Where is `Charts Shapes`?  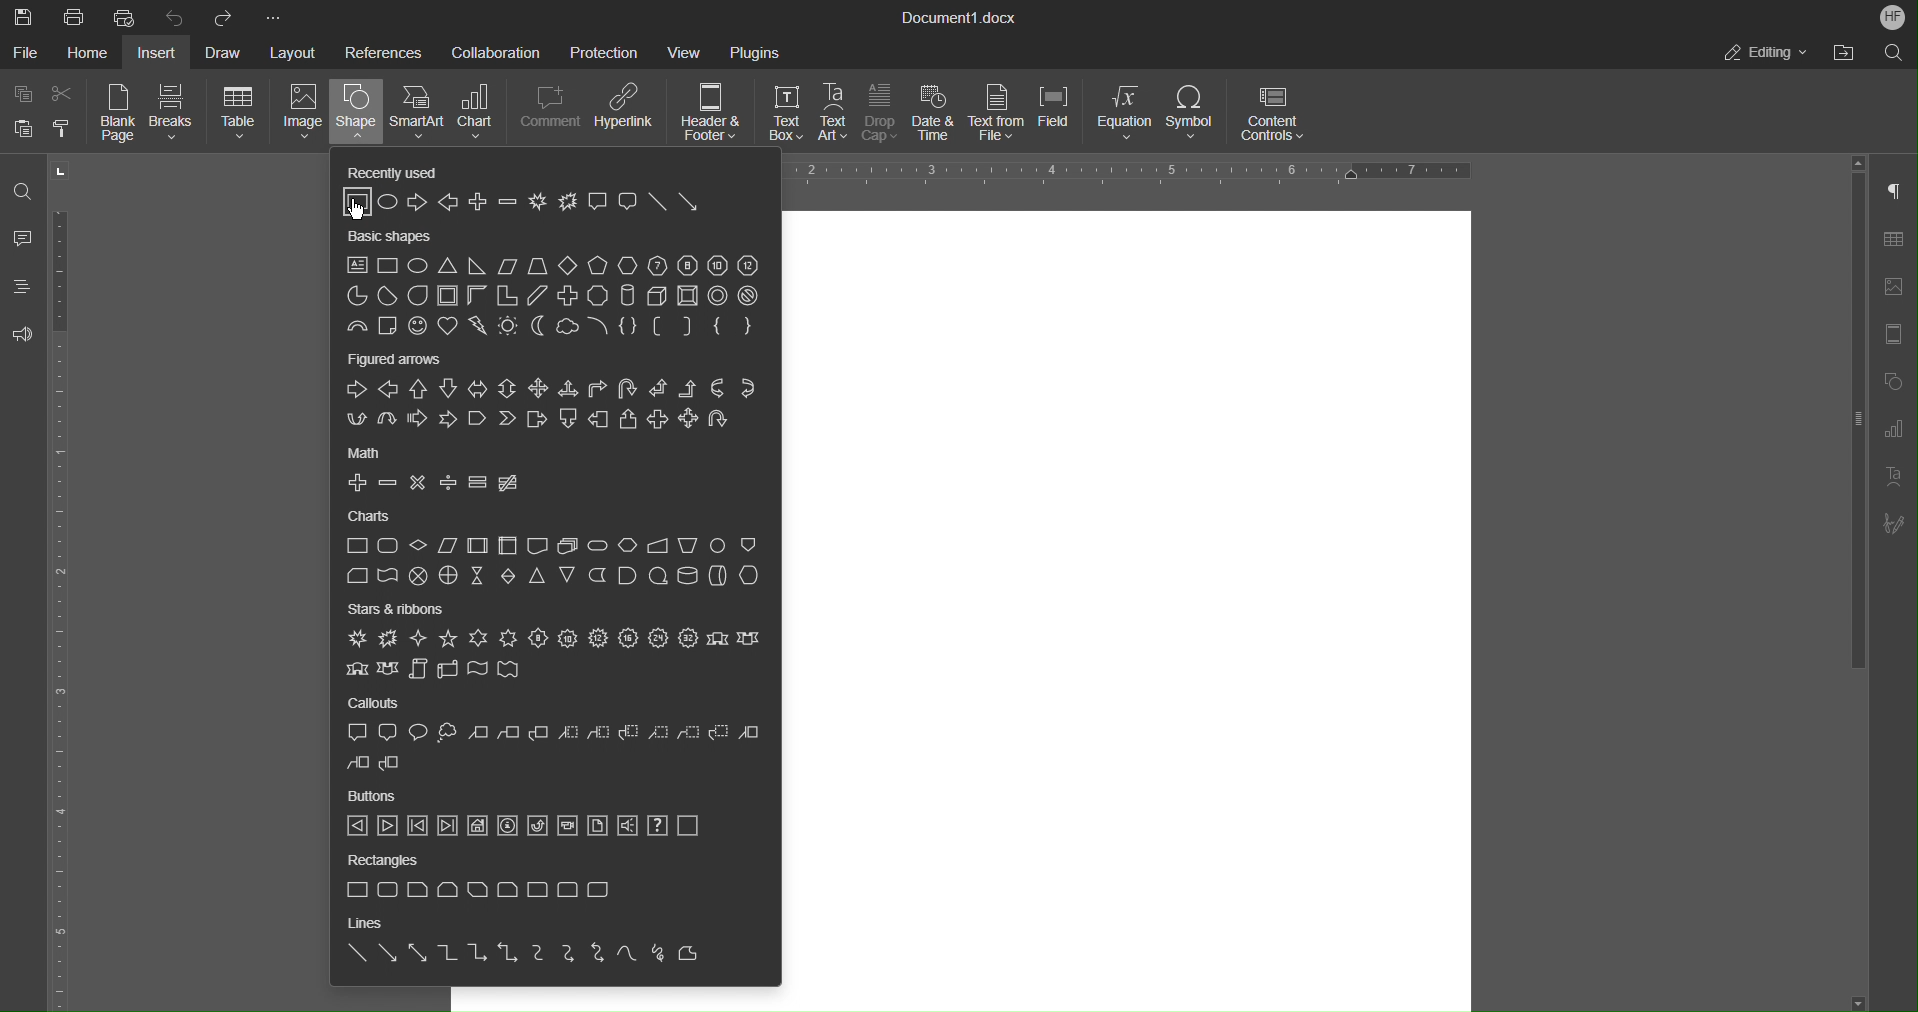 Charts Shapes is located at coordinates (557, 563).